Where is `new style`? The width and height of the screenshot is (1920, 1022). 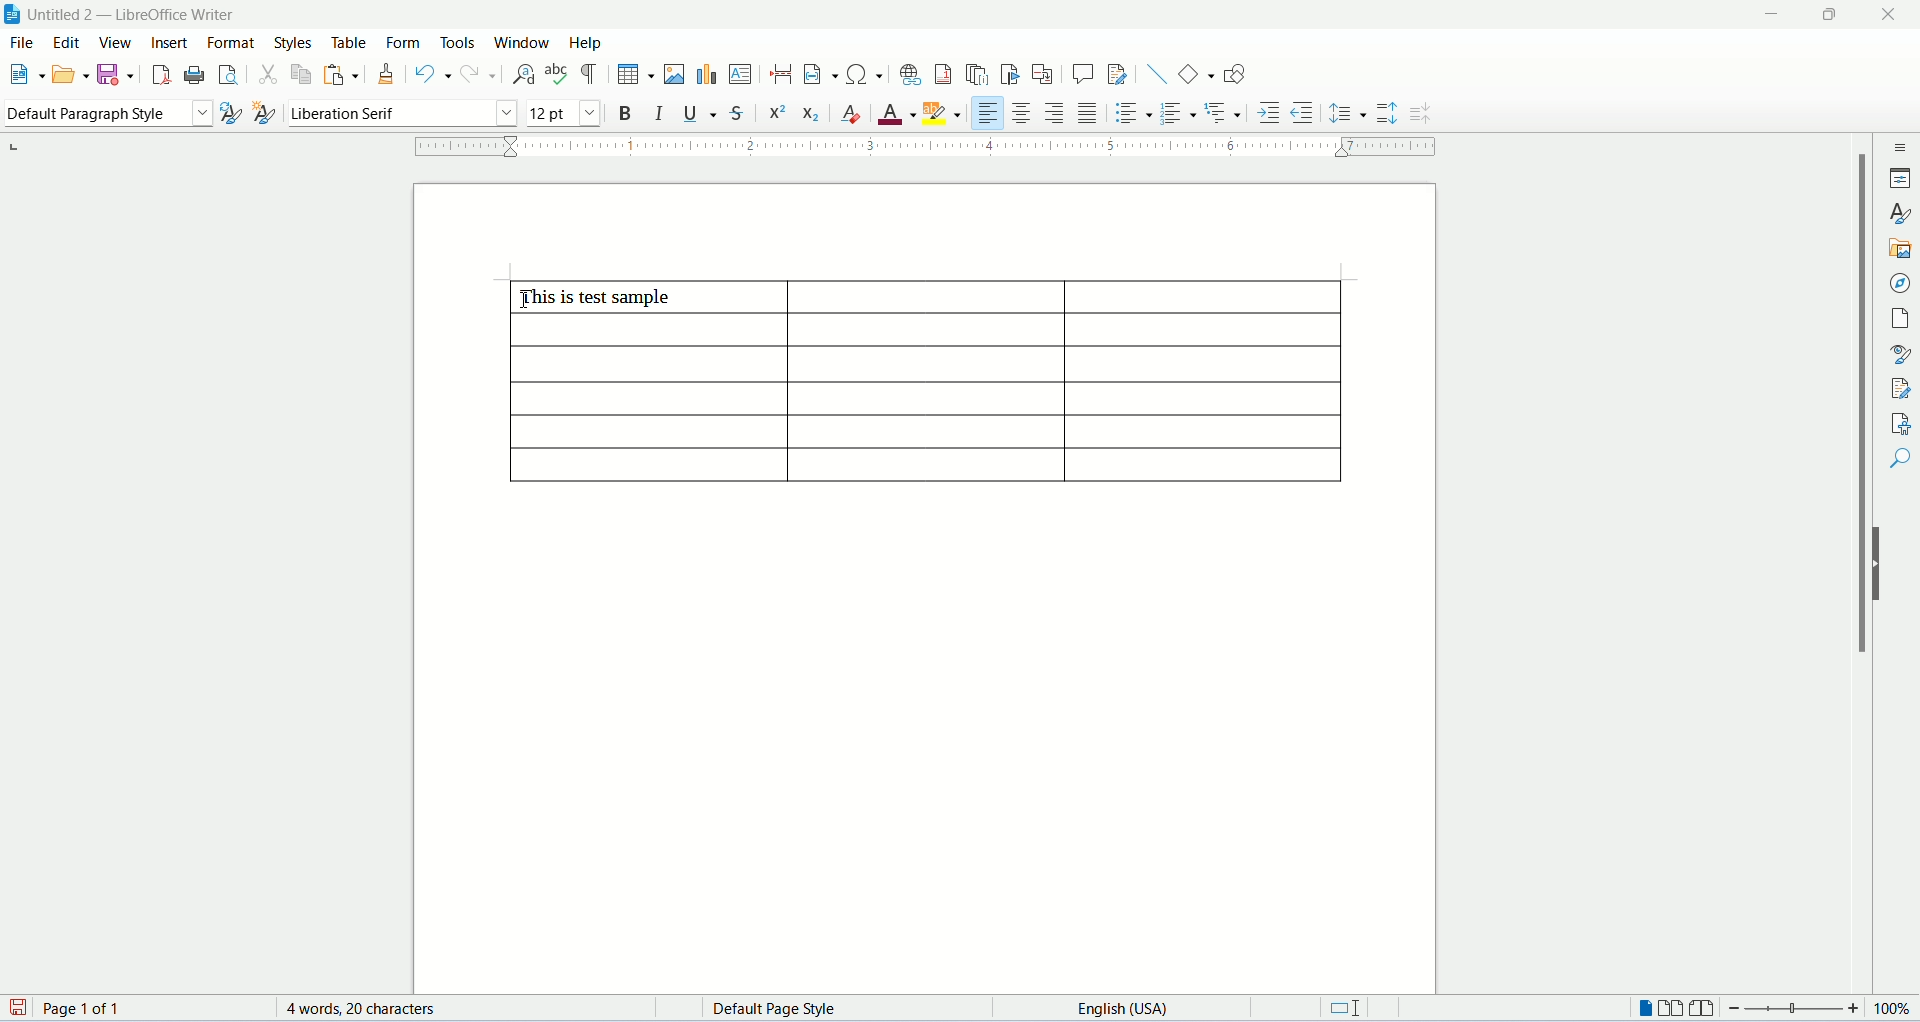 new style is located at coordinates (265, 113).